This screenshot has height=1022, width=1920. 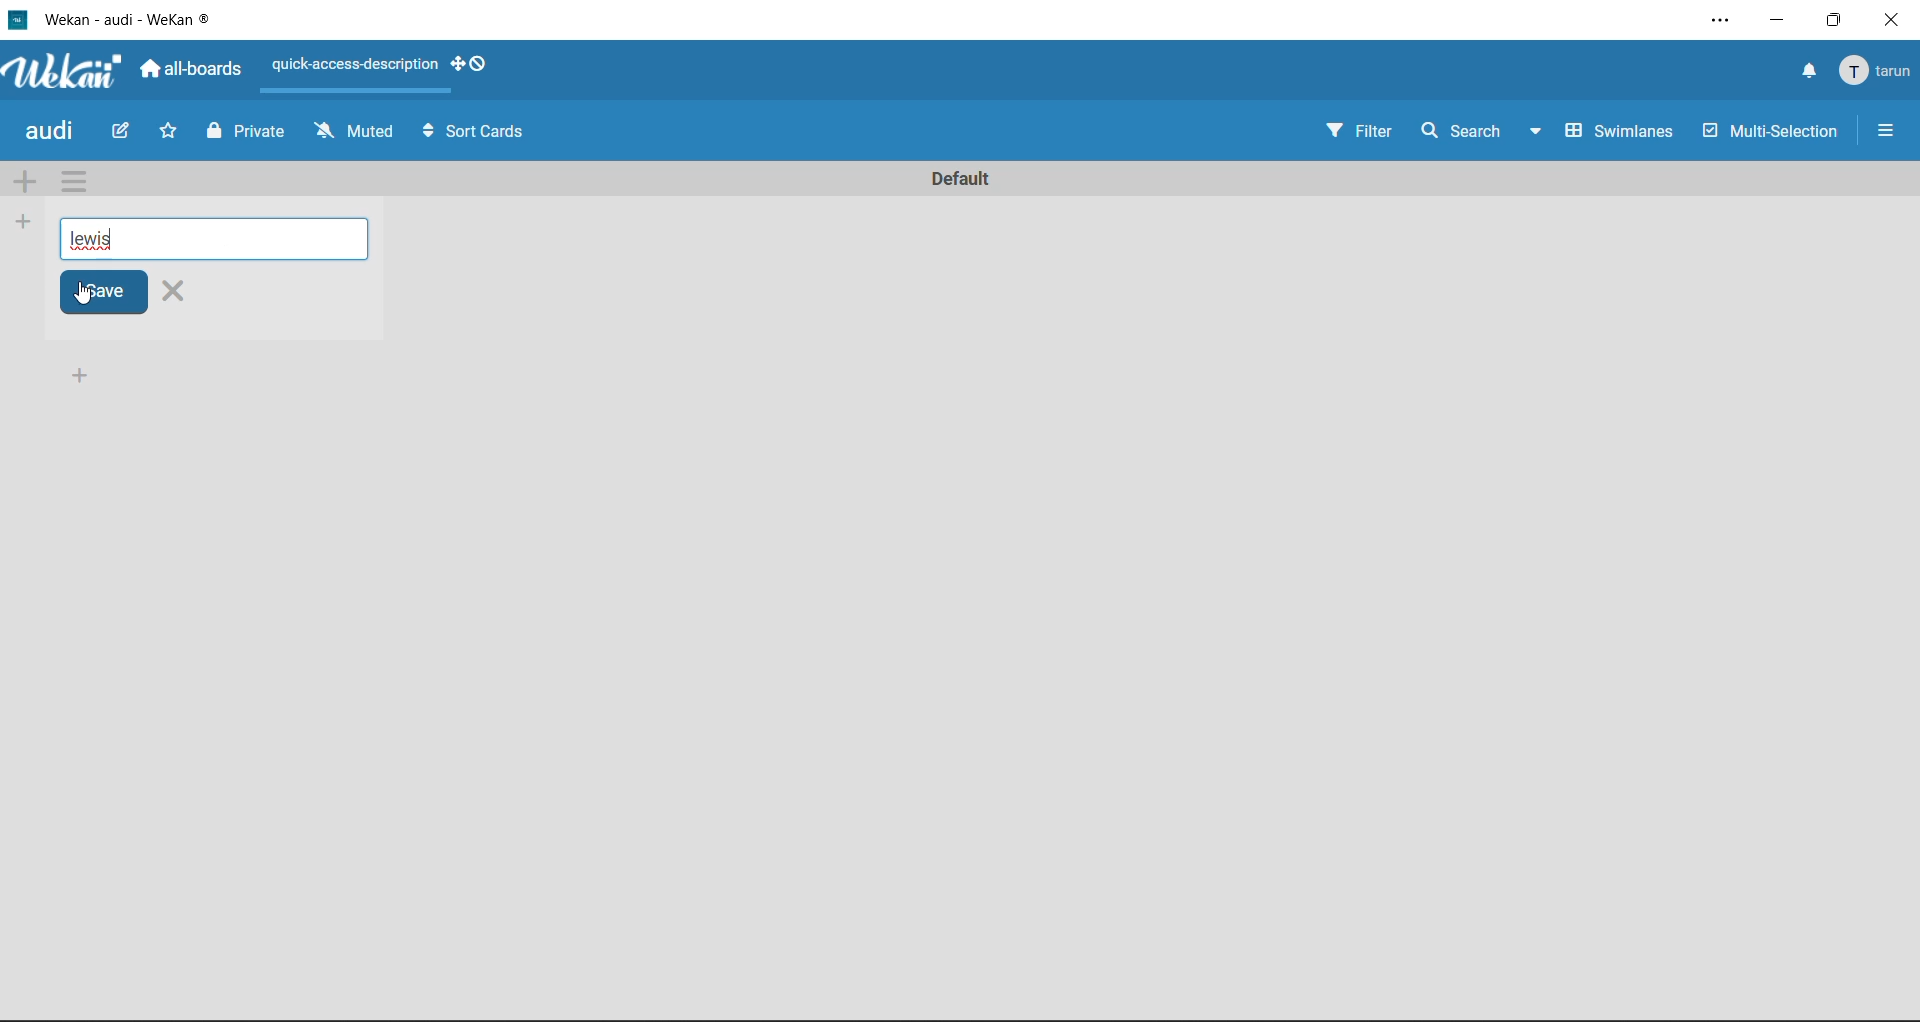 I want to click on Favorite , so click(x=169, y=131).